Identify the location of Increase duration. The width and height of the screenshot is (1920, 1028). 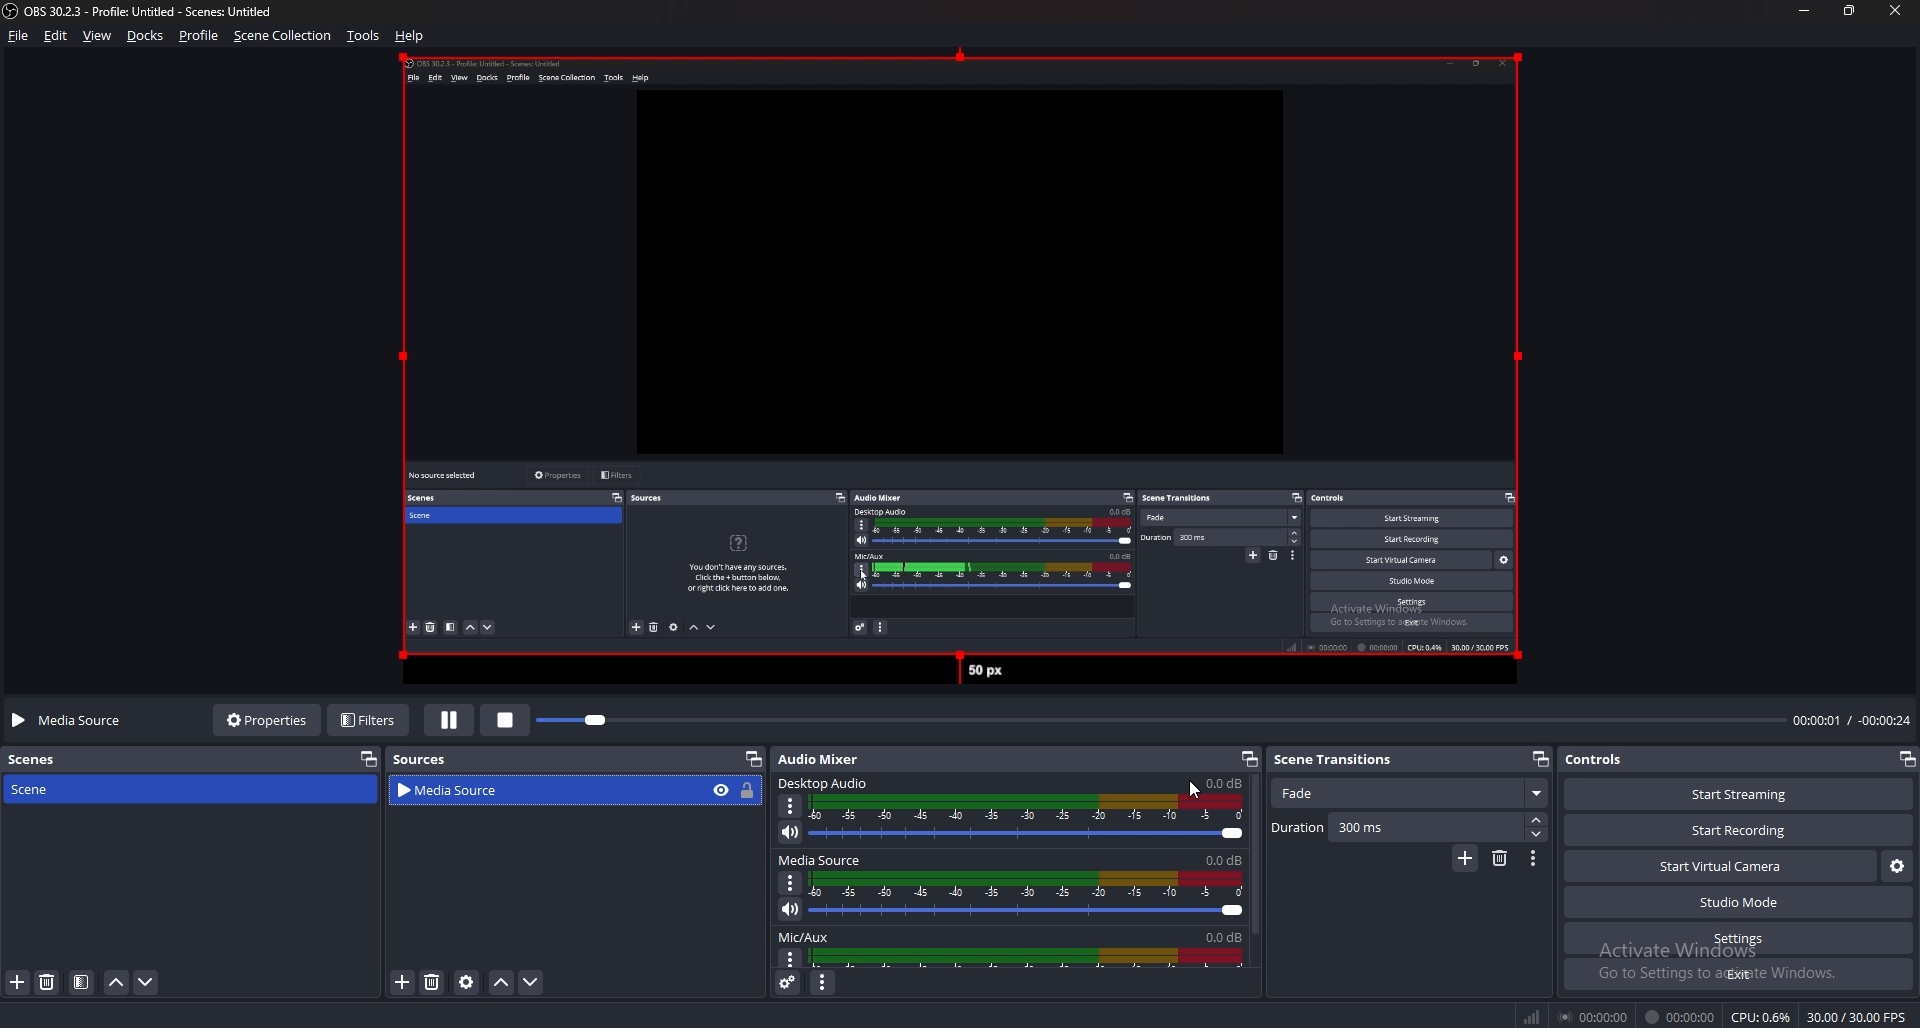
(1539, 820).